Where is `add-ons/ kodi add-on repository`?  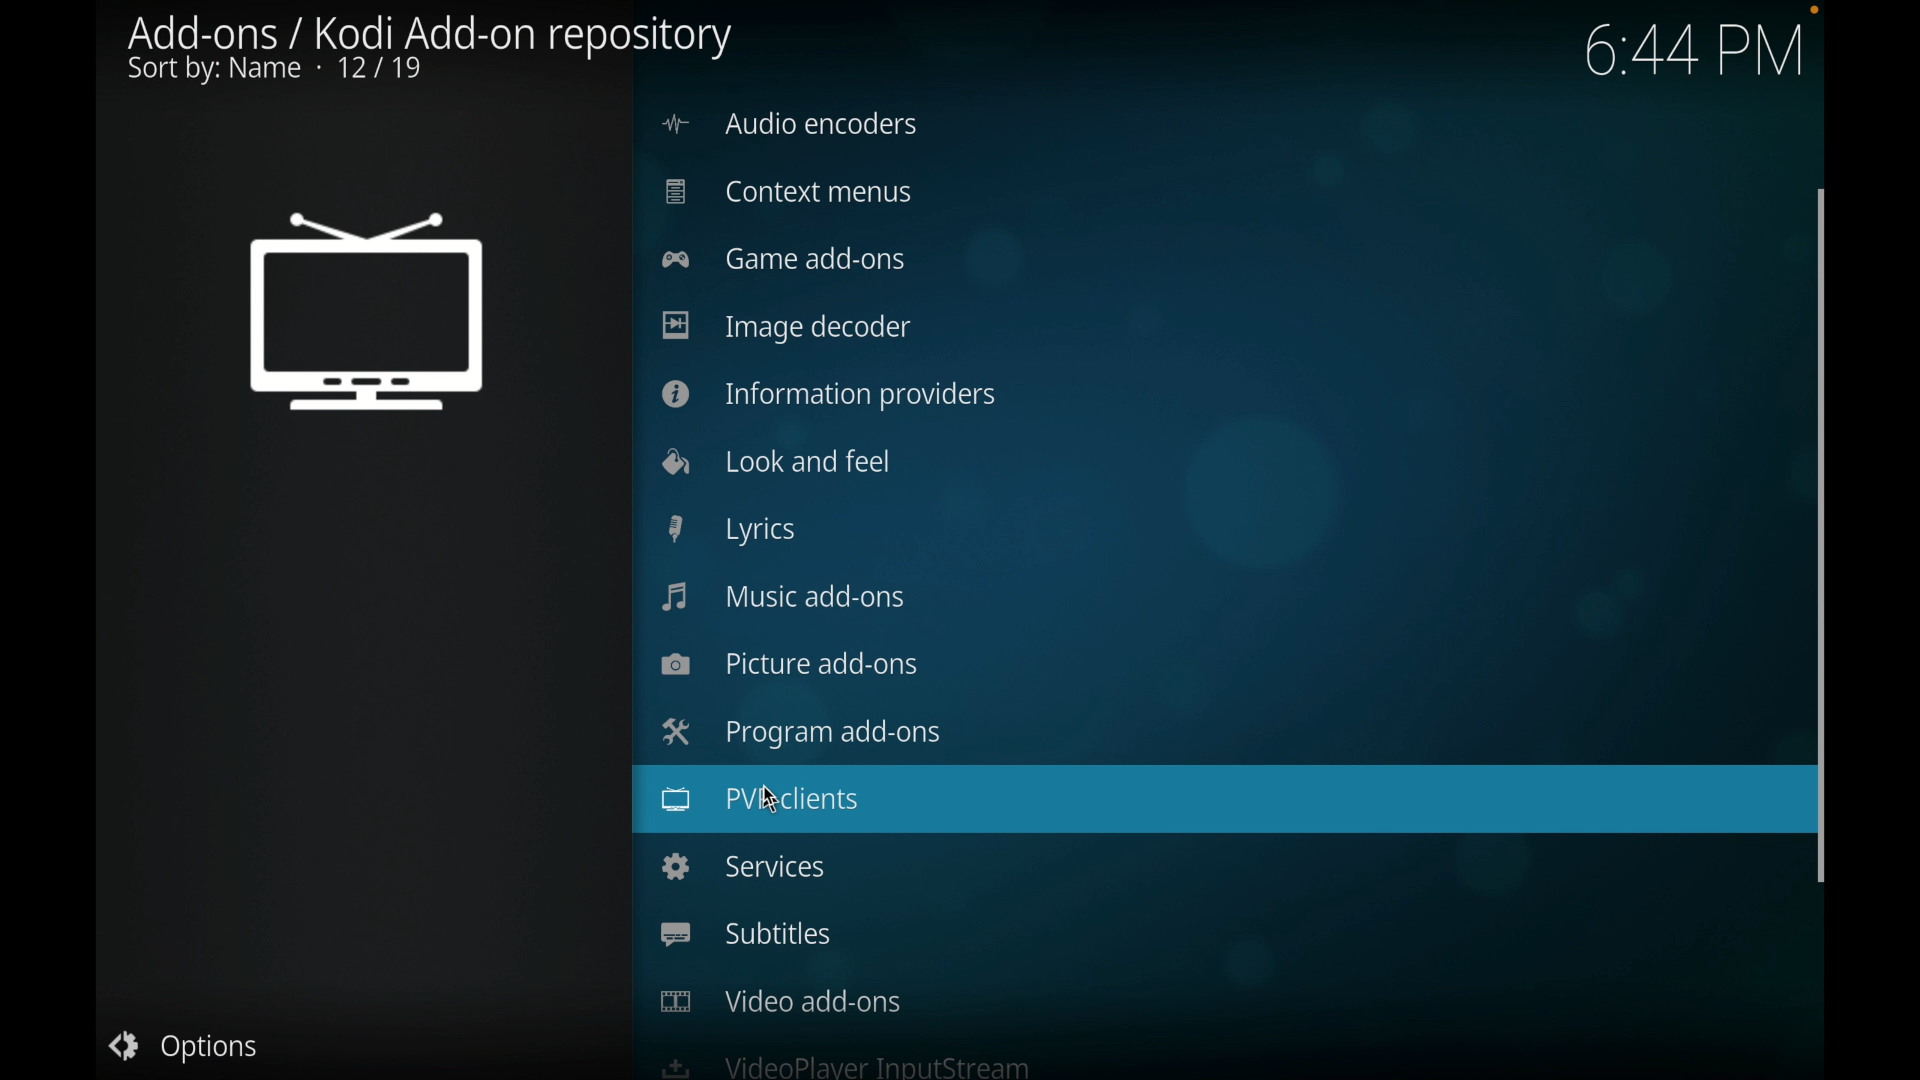
add-ons/ kodi add-on repository is located at coordinates (431, 50).